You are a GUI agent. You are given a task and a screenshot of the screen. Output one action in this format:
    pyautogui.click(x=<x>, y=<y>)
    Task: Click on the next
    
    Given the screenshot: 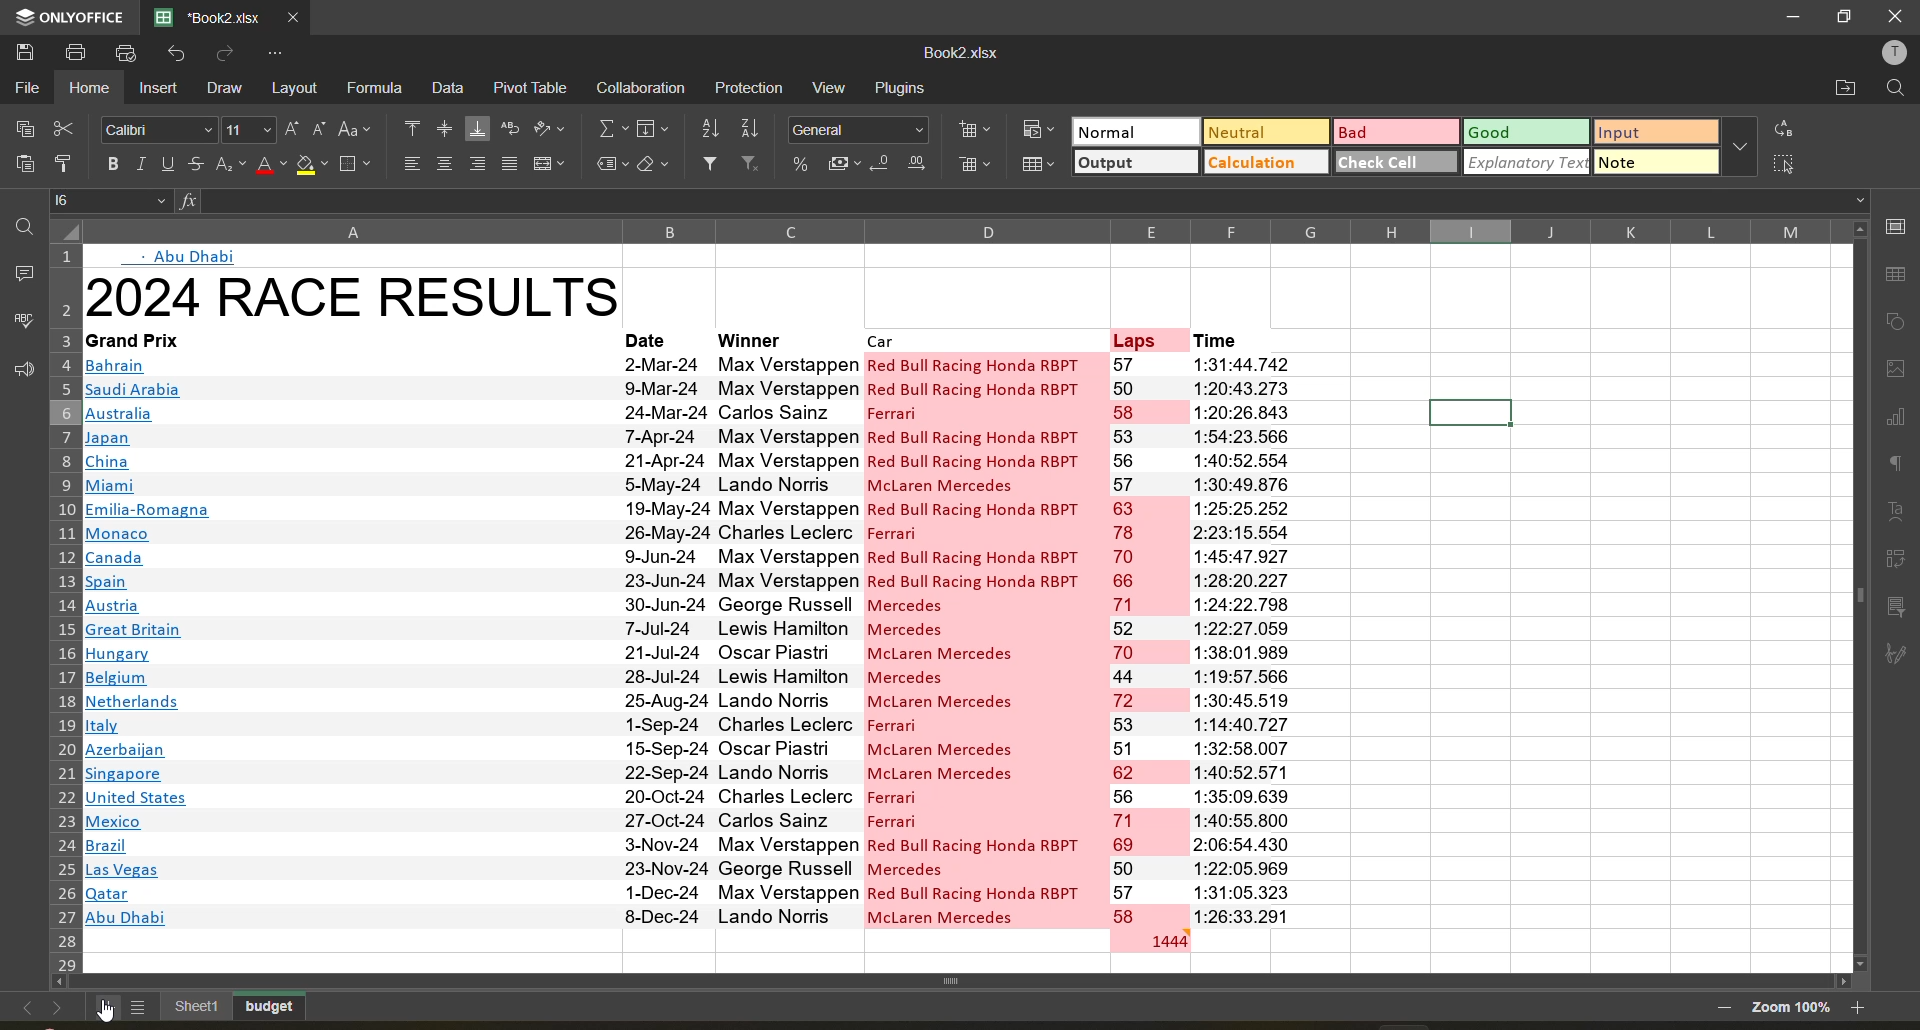 What is the action you would take?
    pyautogui.click(x=58, y=1005)
    